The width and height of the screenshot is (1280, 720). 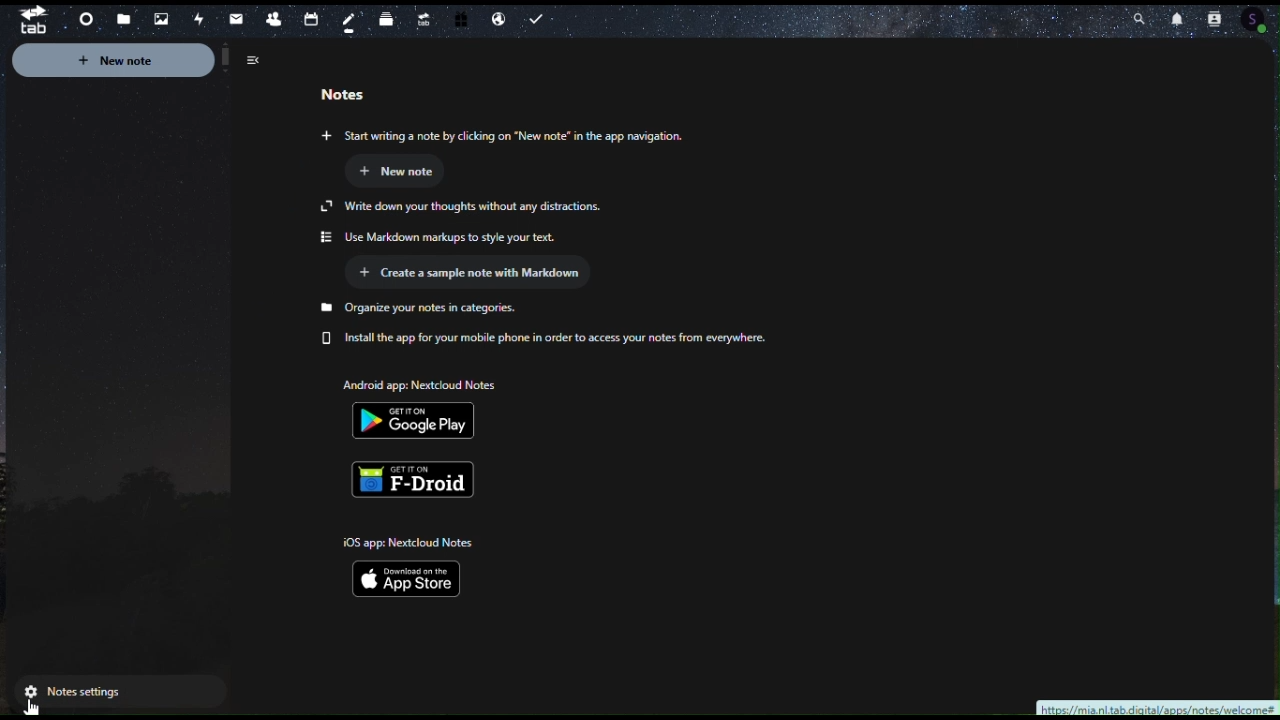 What do you see at coordinates (1182, 20) in the screenshot?
I see `Notifications` at bounding box center [1182, 20].